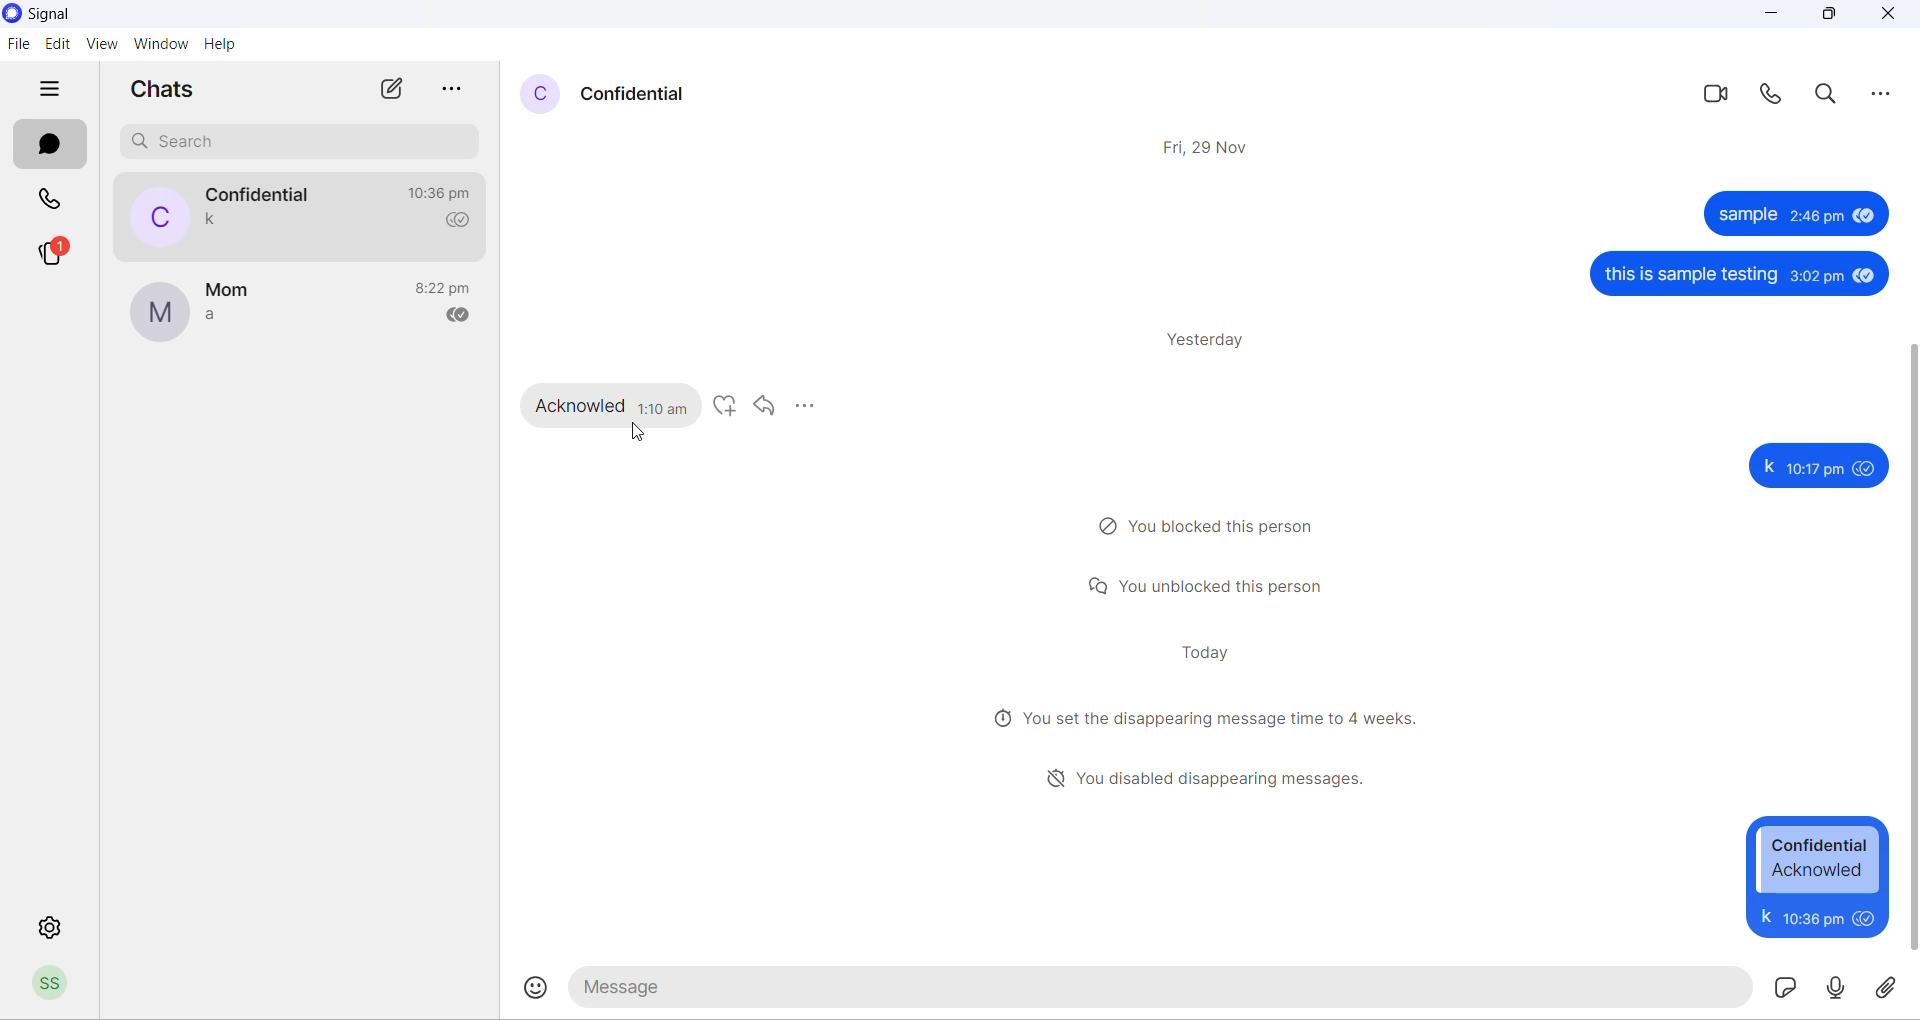 This screenshot has width=1920, height=1020. Describe the element at coordinates (727, 406) in the screenshot. I see `like` at that location.